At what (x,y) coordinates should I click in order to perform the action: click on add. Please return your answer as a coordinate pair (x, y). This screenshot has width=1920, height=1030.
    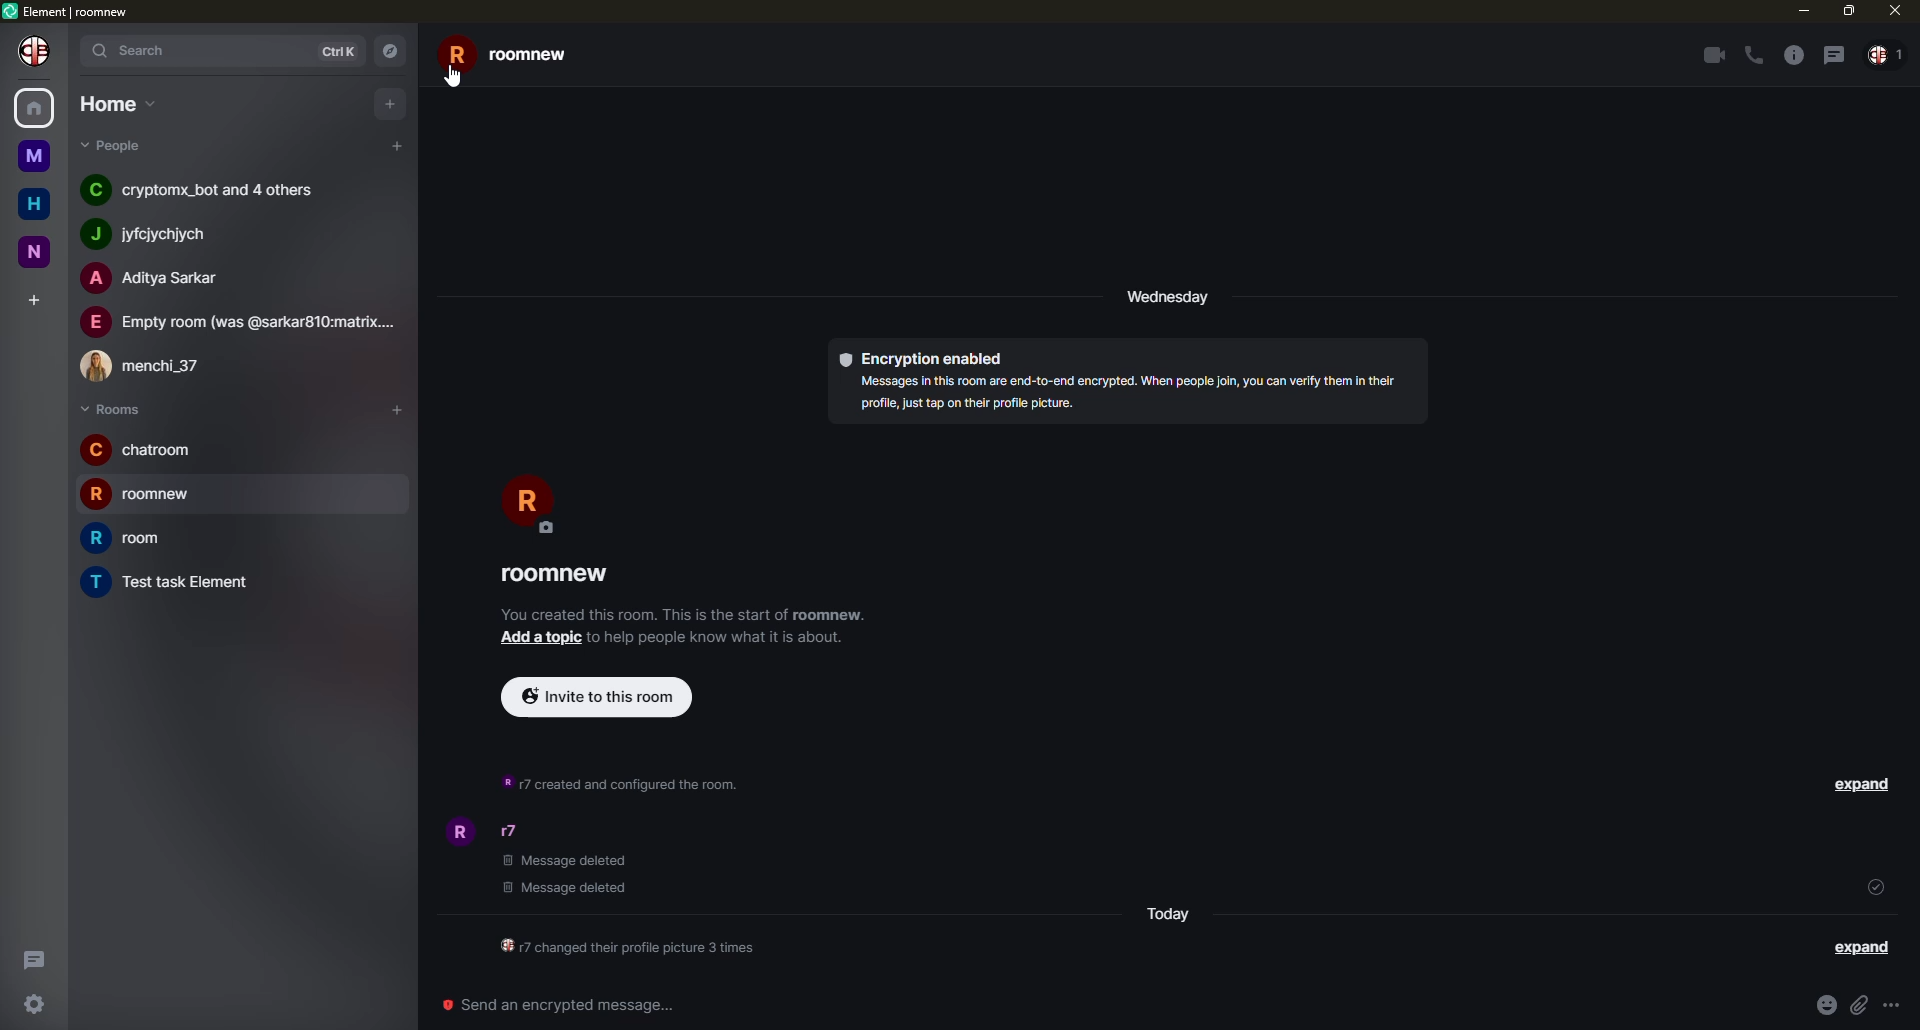
    Looking at the image, I should click on (37, 298).